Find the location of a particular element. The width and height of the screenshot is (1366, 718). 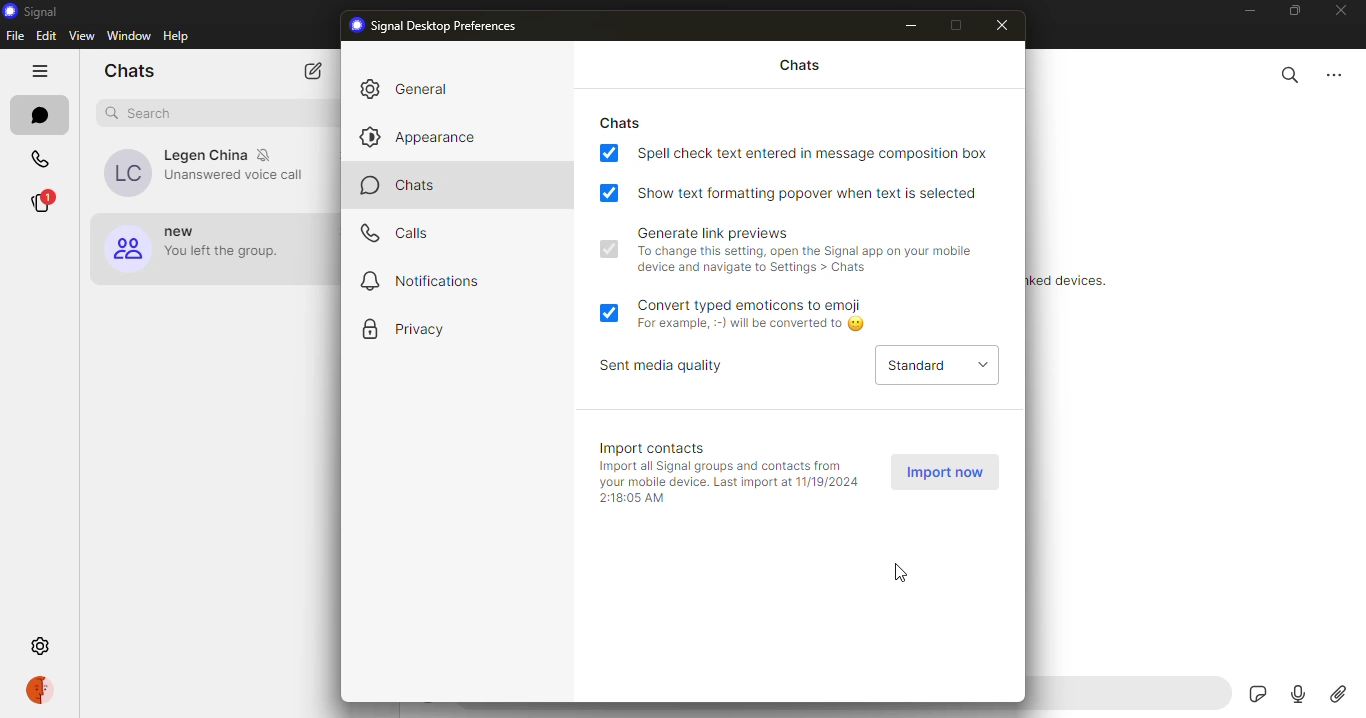

chats is located at coordinates (801, 67).